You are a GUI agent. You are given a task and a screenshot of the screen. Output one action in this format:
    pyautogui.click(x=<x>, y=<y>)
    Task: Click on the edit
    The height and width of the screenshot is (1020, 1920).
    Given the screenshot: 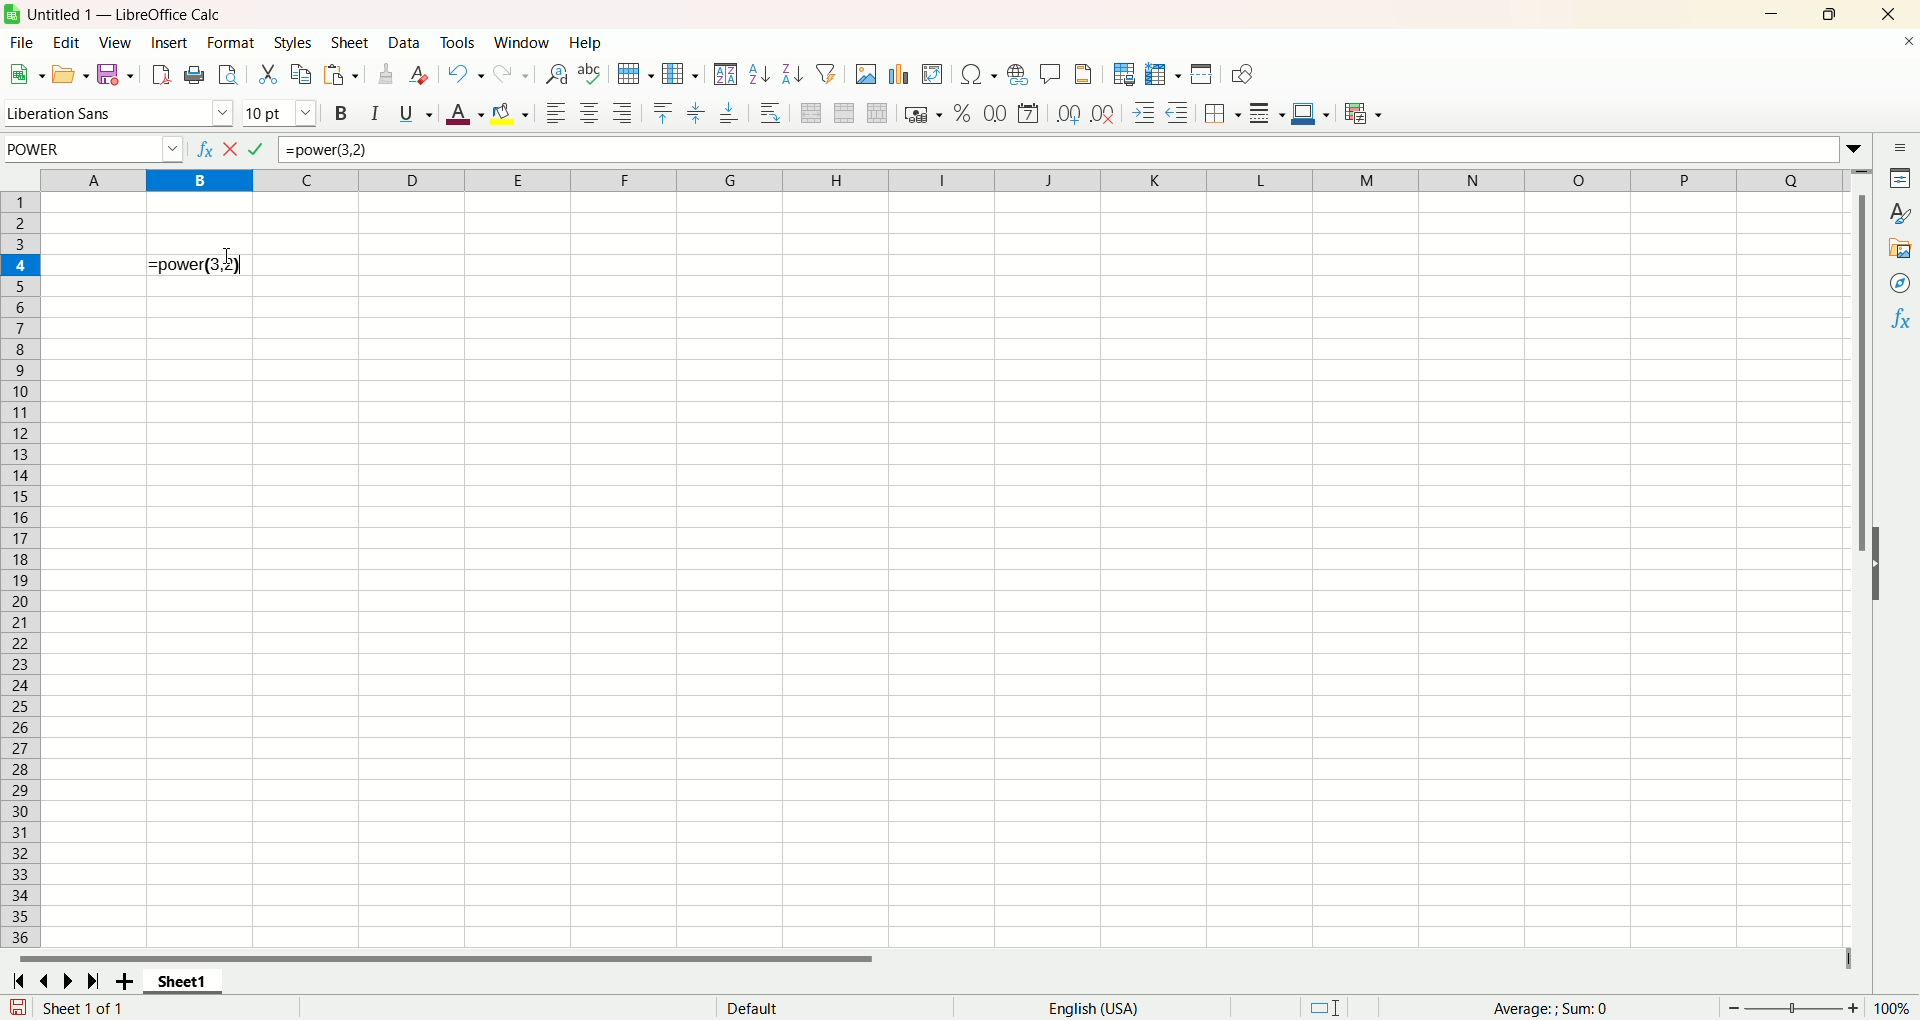 What is the action you would take?
    pyautogui.click(x=64, y=43)
    